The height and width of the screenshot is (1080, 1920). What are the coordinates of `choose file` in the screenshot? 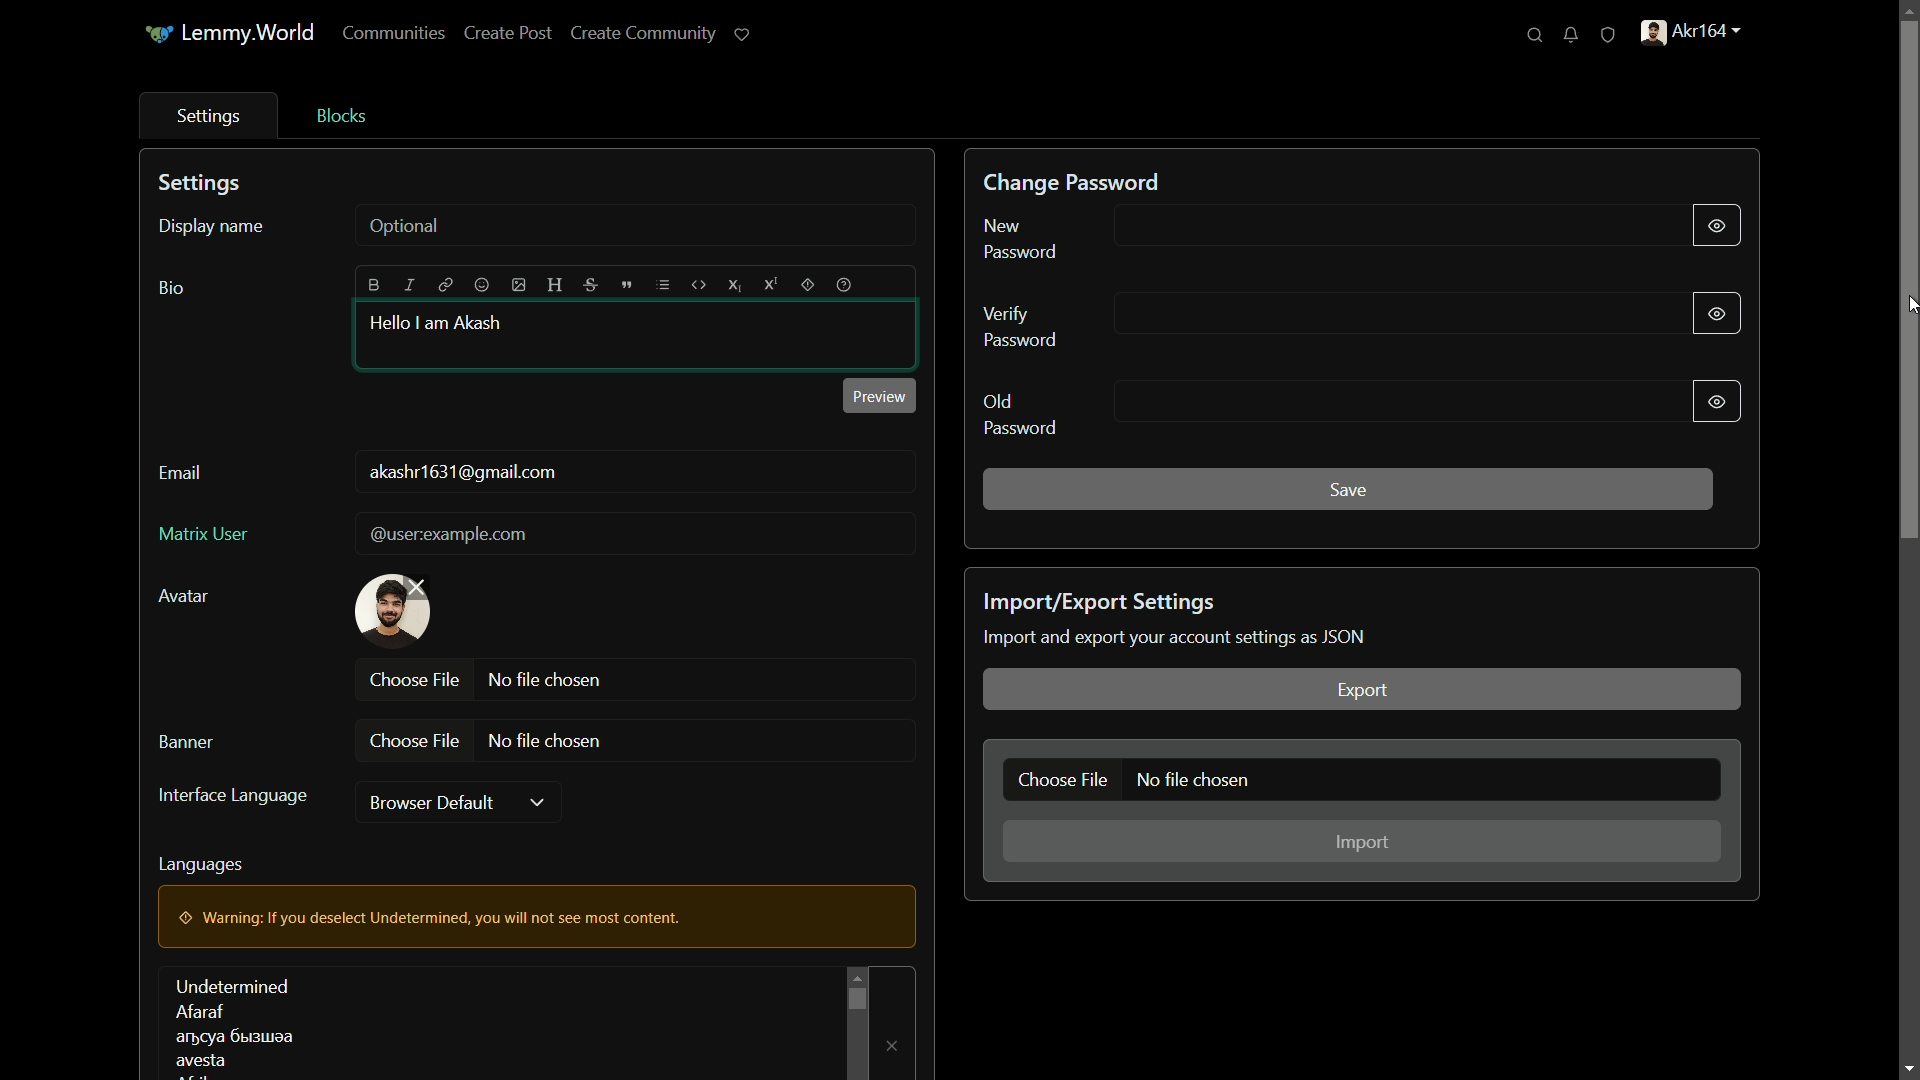 It's located at (415, 741).